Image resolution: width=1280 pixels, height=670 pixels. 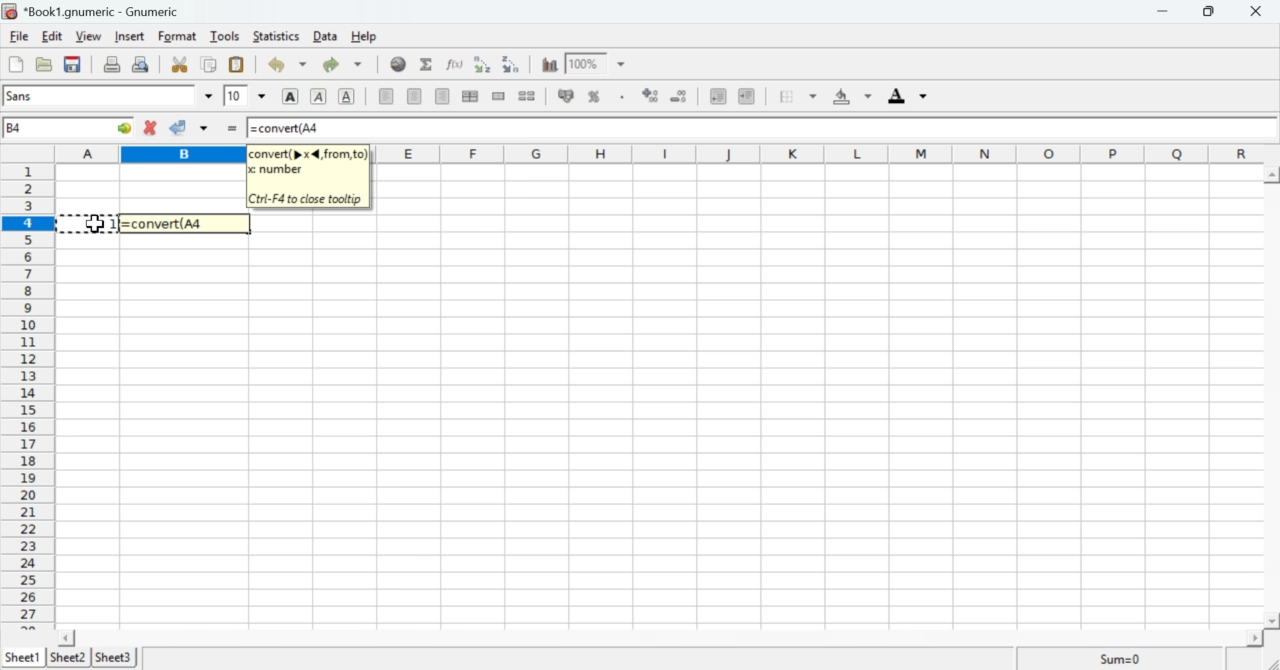 What do you see at coordinates (25, 657) in the screenshot?
I see `Sheet 1` at bounding box center [25, 657].